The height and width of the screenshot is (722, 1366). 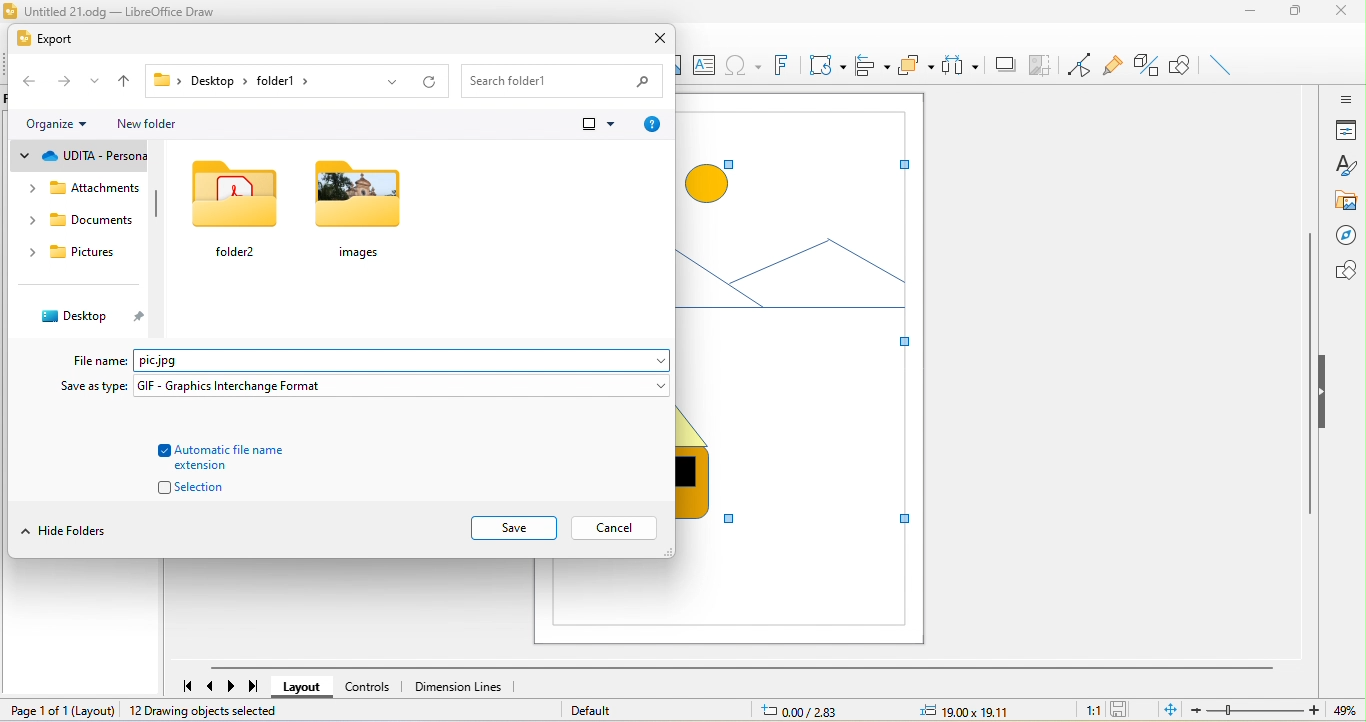 I want to click on close, so click(x=1344, y=12).